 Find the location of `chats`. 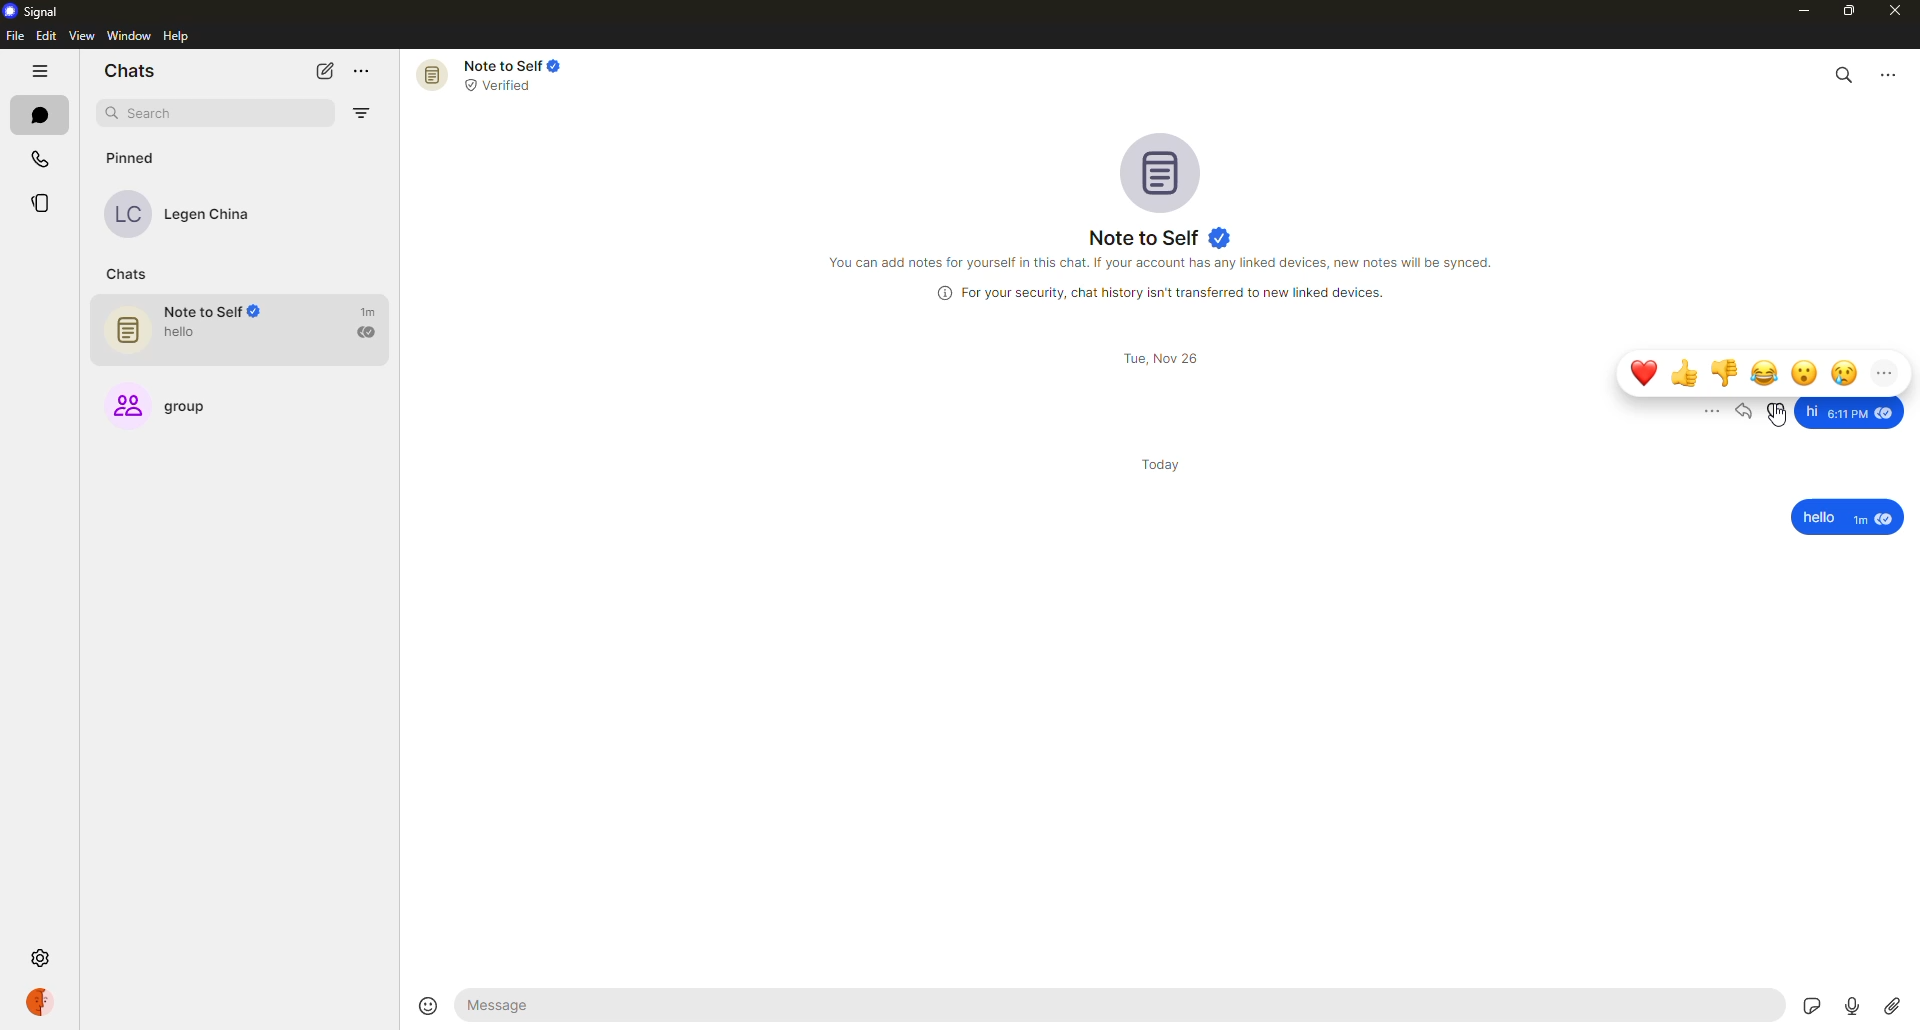

chats is located at coordinates (39, 114).